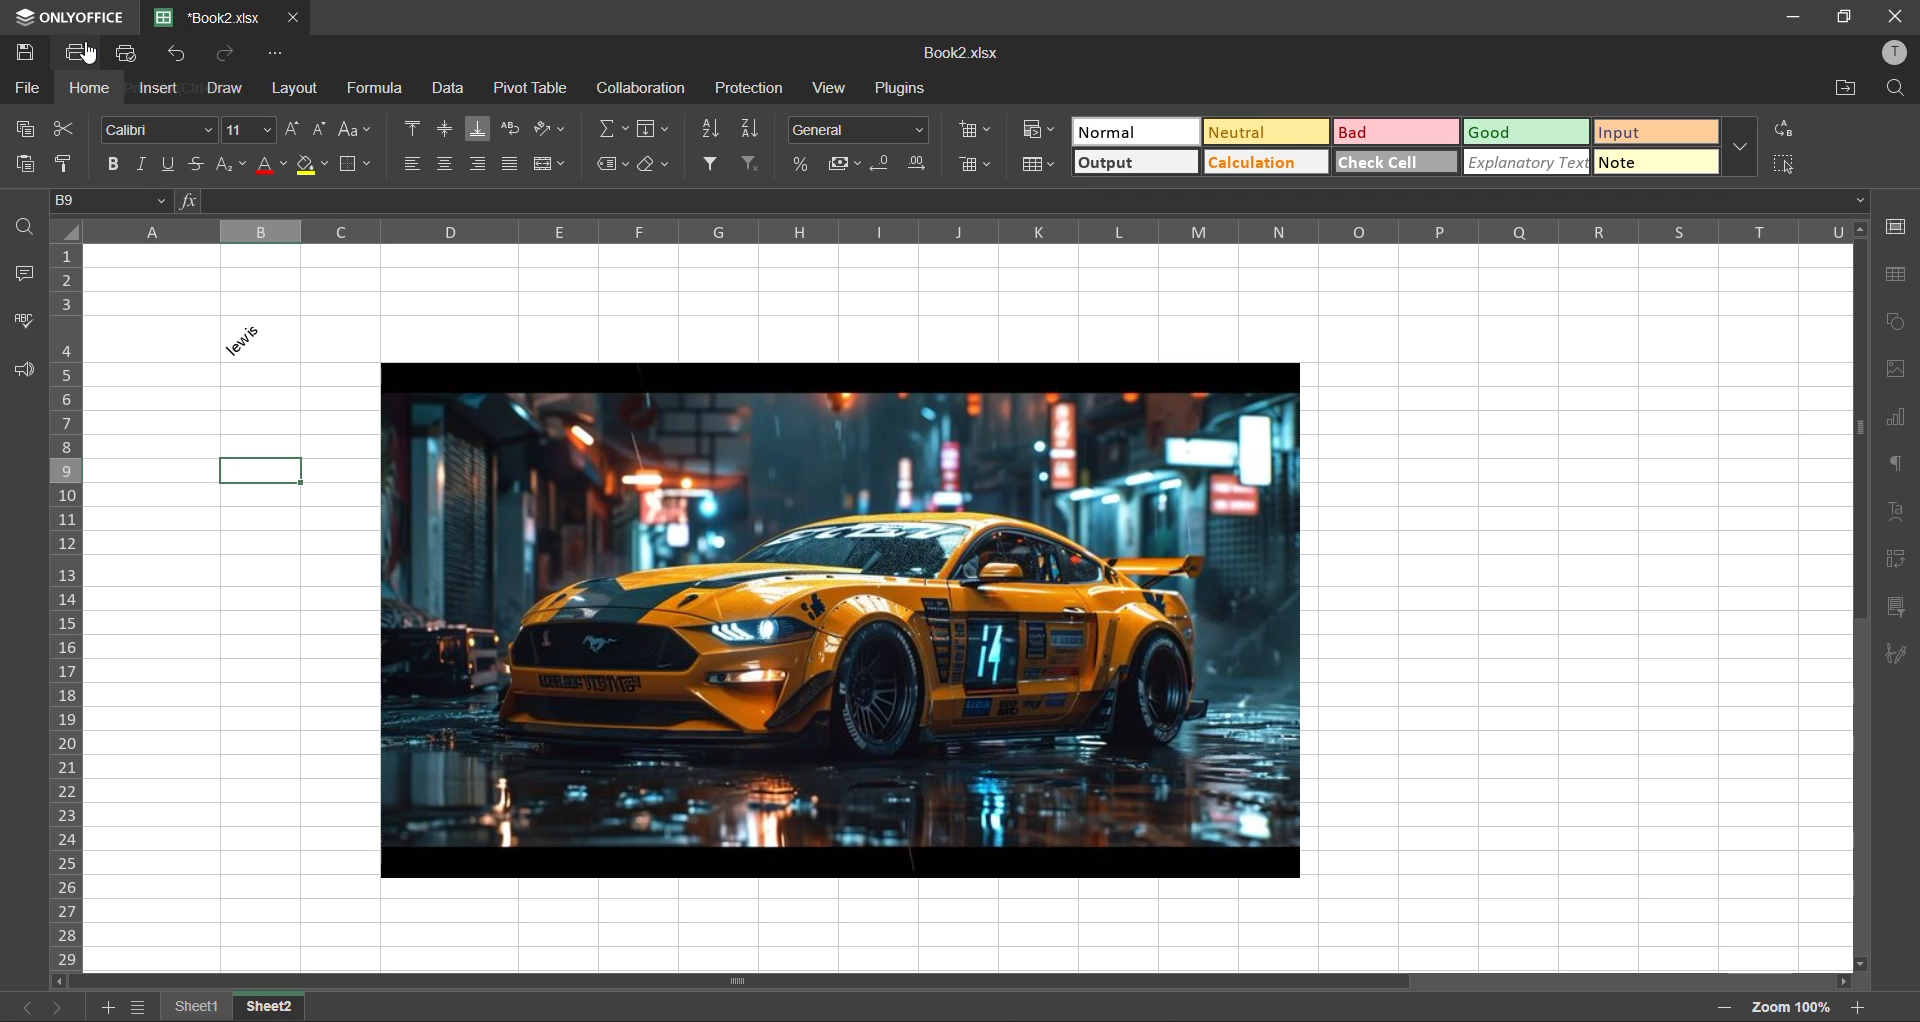 This screenshot has height=1022, width=1920. What do you see at coordinates (478, 129) in the screenshot?
I see `align bottom` at bounding box center [478, 129].